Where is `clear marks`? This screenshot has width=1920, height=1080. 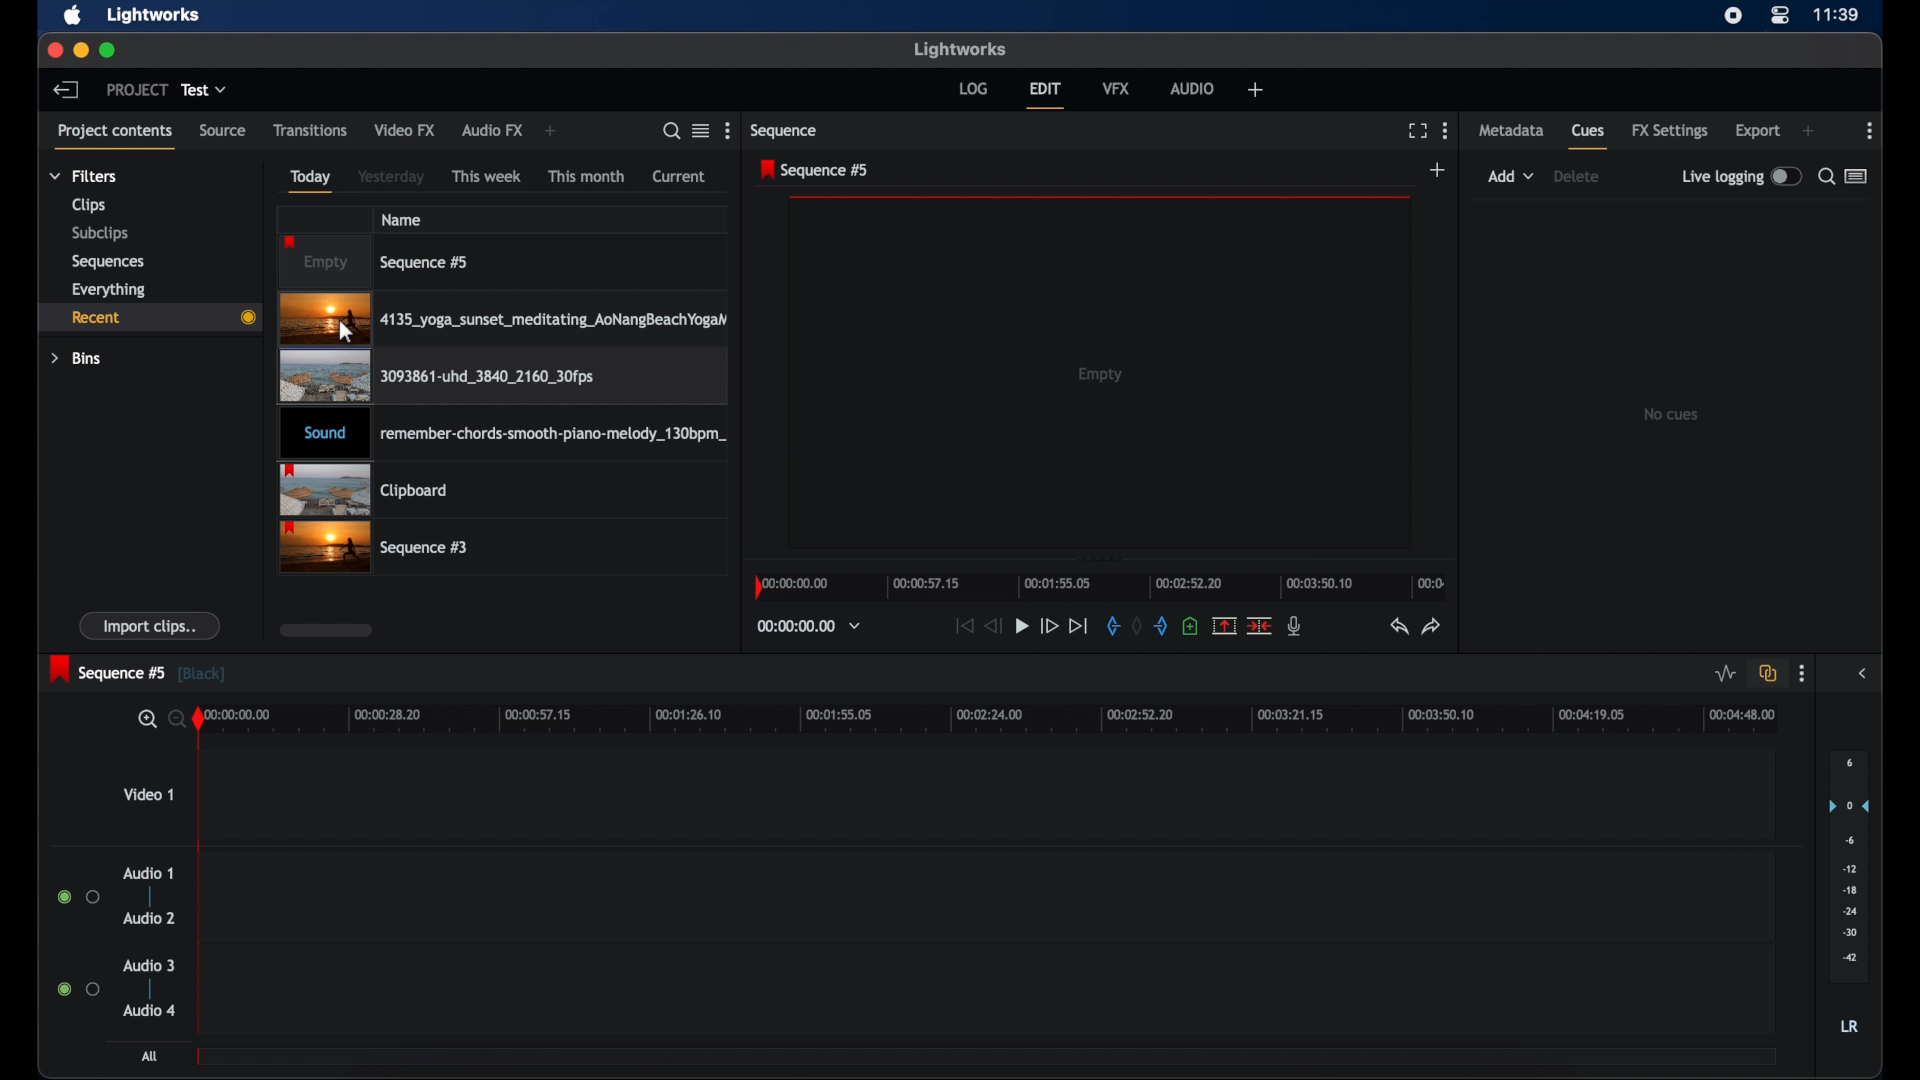
clear marks is located at coordinates (1135, 625).